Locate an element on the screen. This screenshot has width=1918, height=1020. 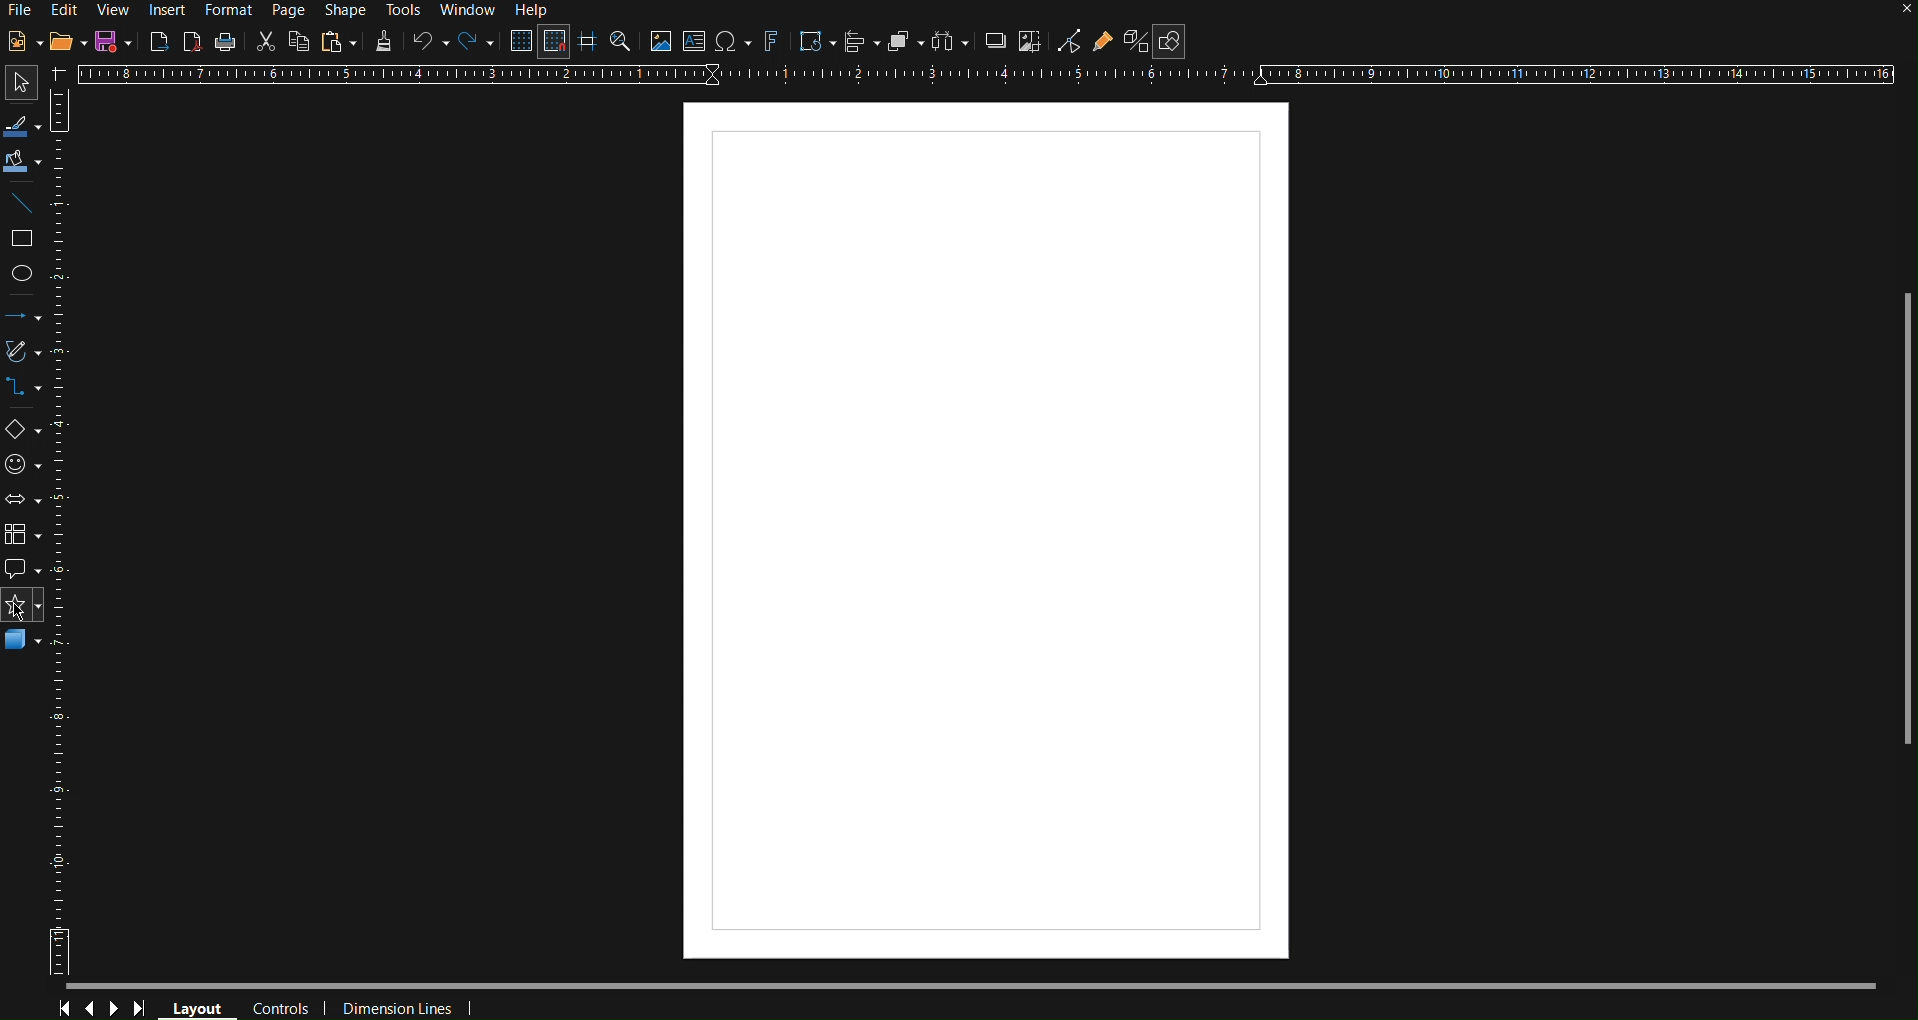
Copy is located at coordinates (297, 42).